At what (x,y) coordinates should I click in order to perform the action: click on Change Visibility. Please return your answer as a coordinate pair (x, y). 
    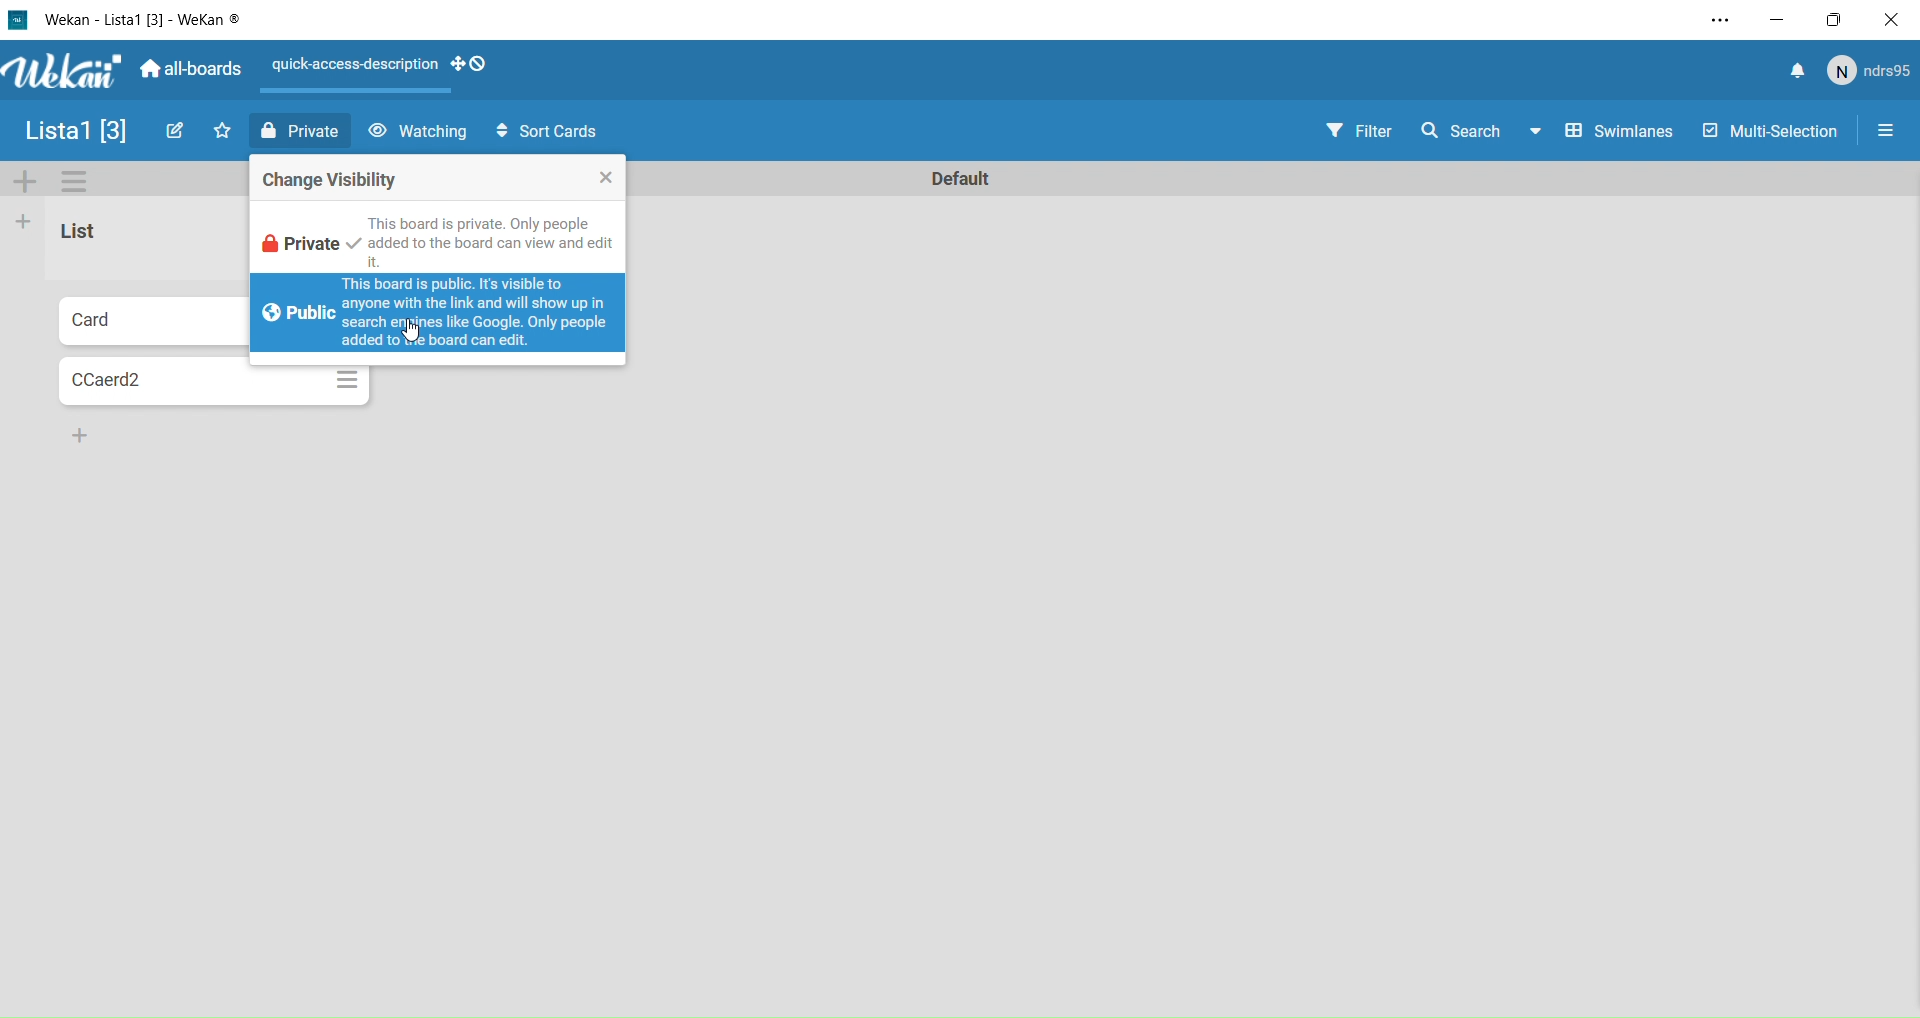
    Looking at the image, I should click on (438, 176).